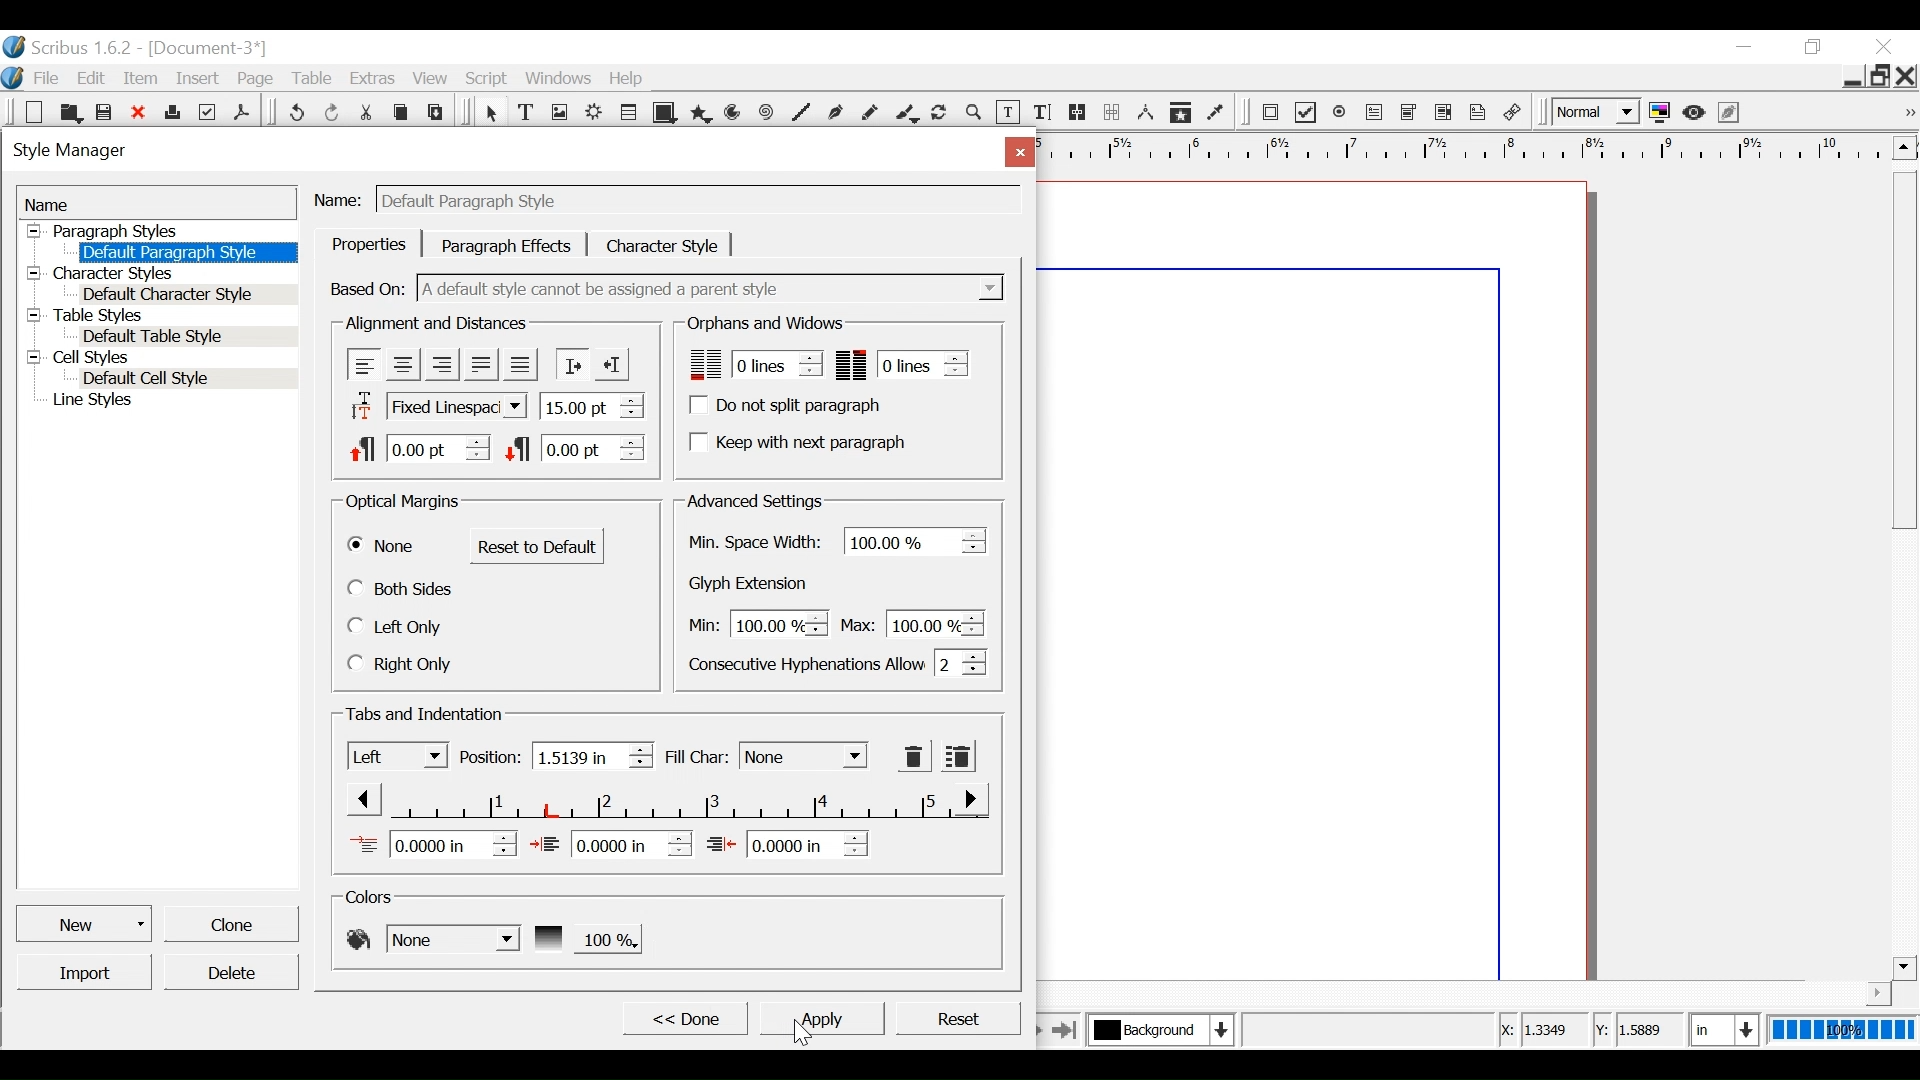 This screenshot has width=1920, height=1080. Describe the element at coordinates (1157, 1029) in the screenshot. I see `Select the current layer` at that location.